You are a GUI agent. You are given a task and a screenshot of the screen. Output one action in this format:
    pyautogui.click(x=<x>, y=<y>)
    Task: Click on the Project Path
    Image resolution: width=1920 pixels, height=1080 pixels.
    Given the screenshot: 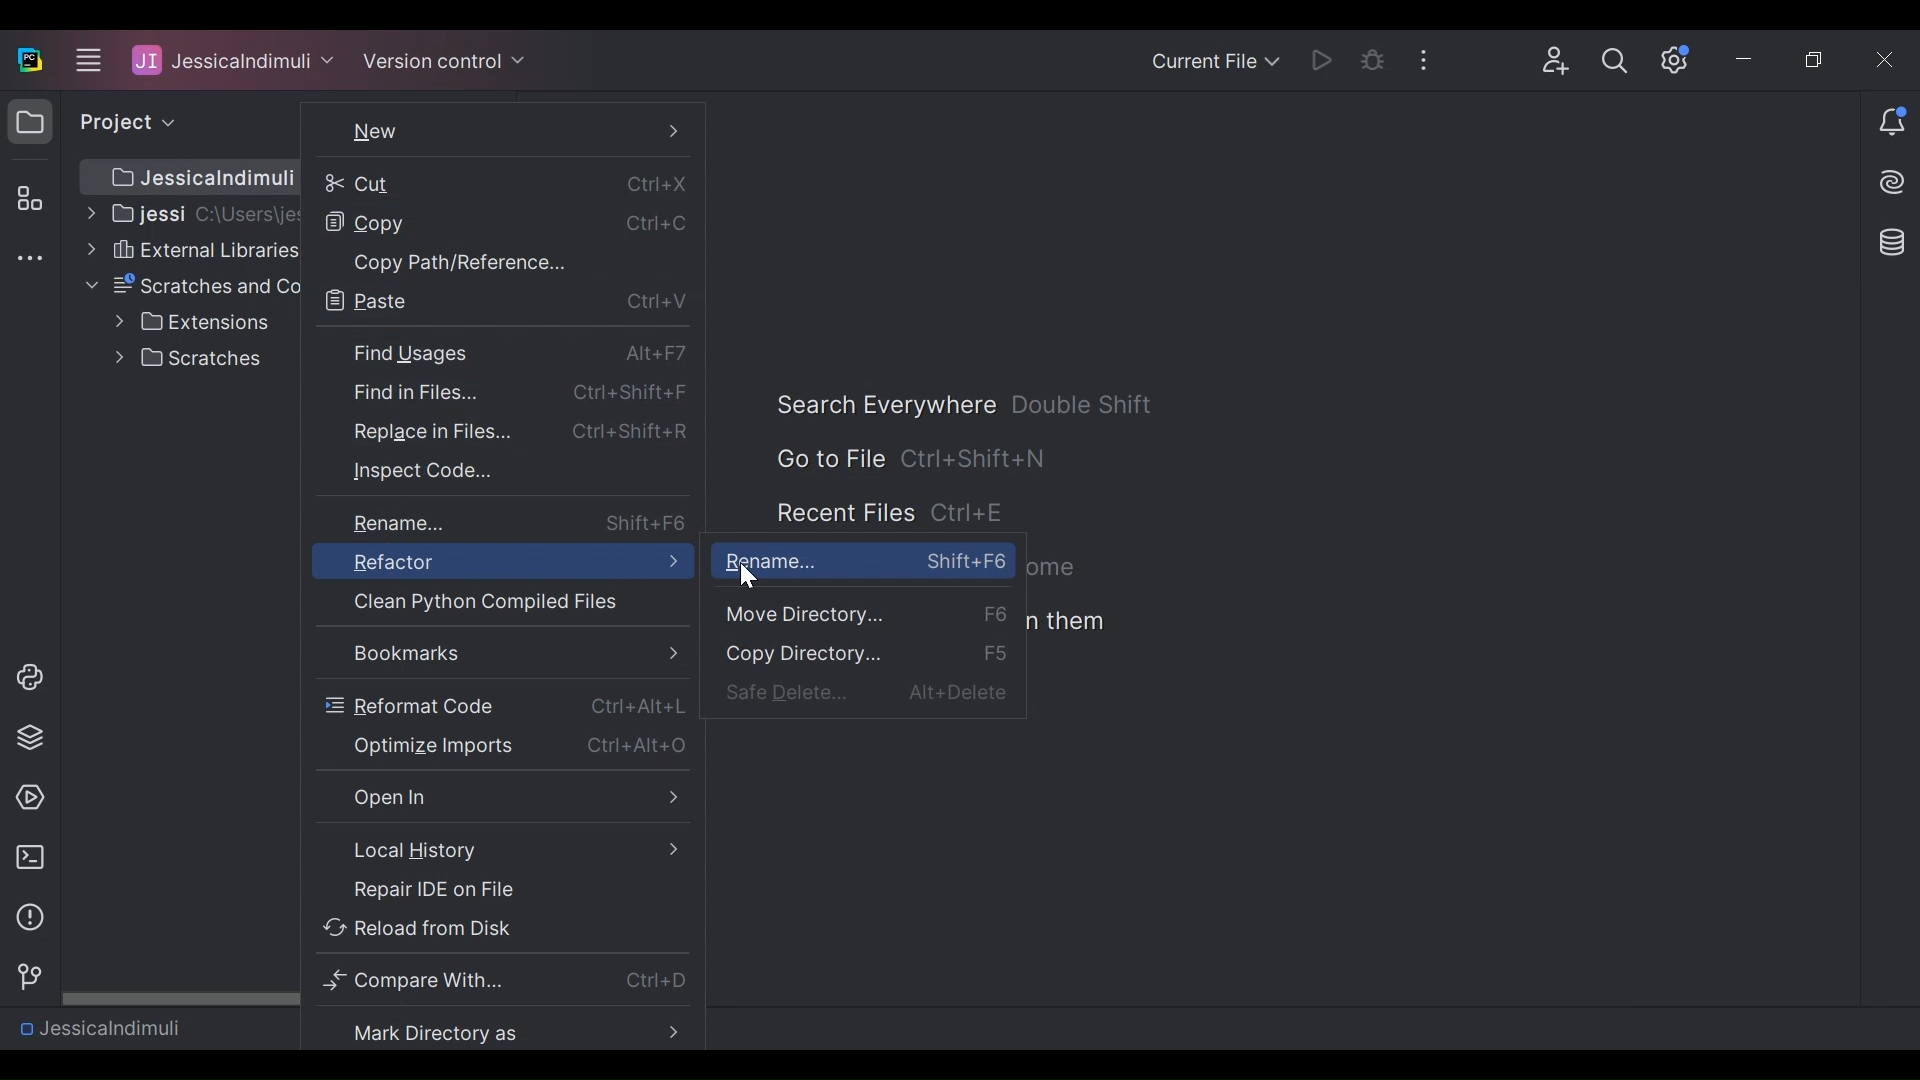 What is the action you would take?
    pyautogui.click(x=188, y=177)
    